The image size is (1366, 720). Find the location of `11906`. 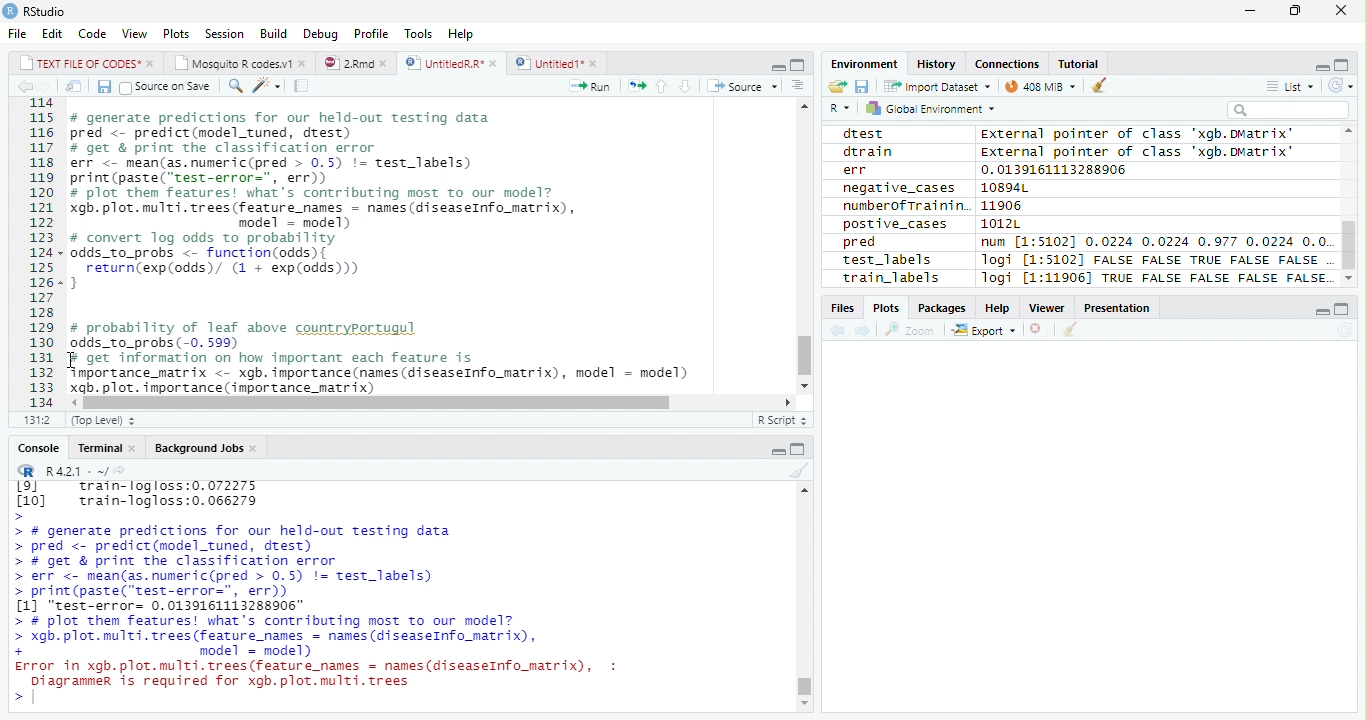

11906 is located at coordinates (1003, 205).